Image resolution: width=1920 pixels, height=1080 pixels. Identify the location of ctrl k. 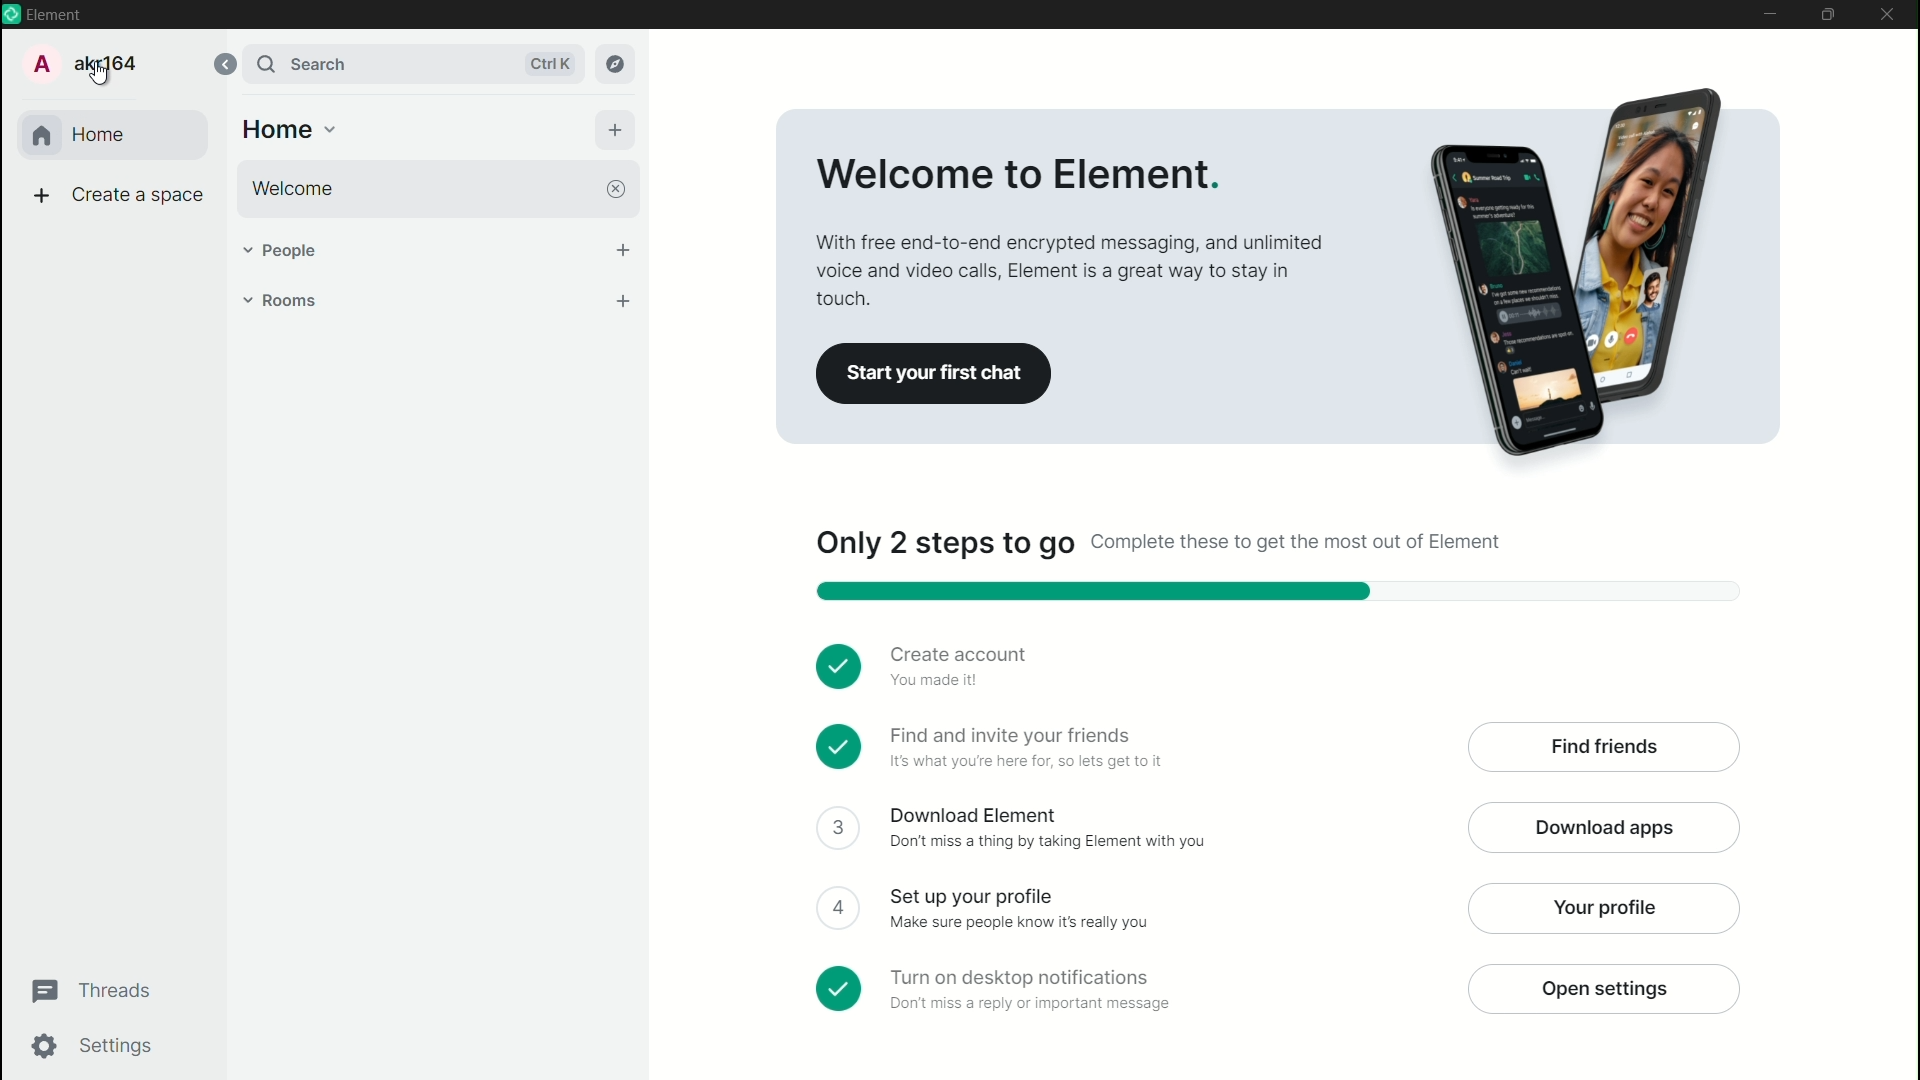
(550, 66).